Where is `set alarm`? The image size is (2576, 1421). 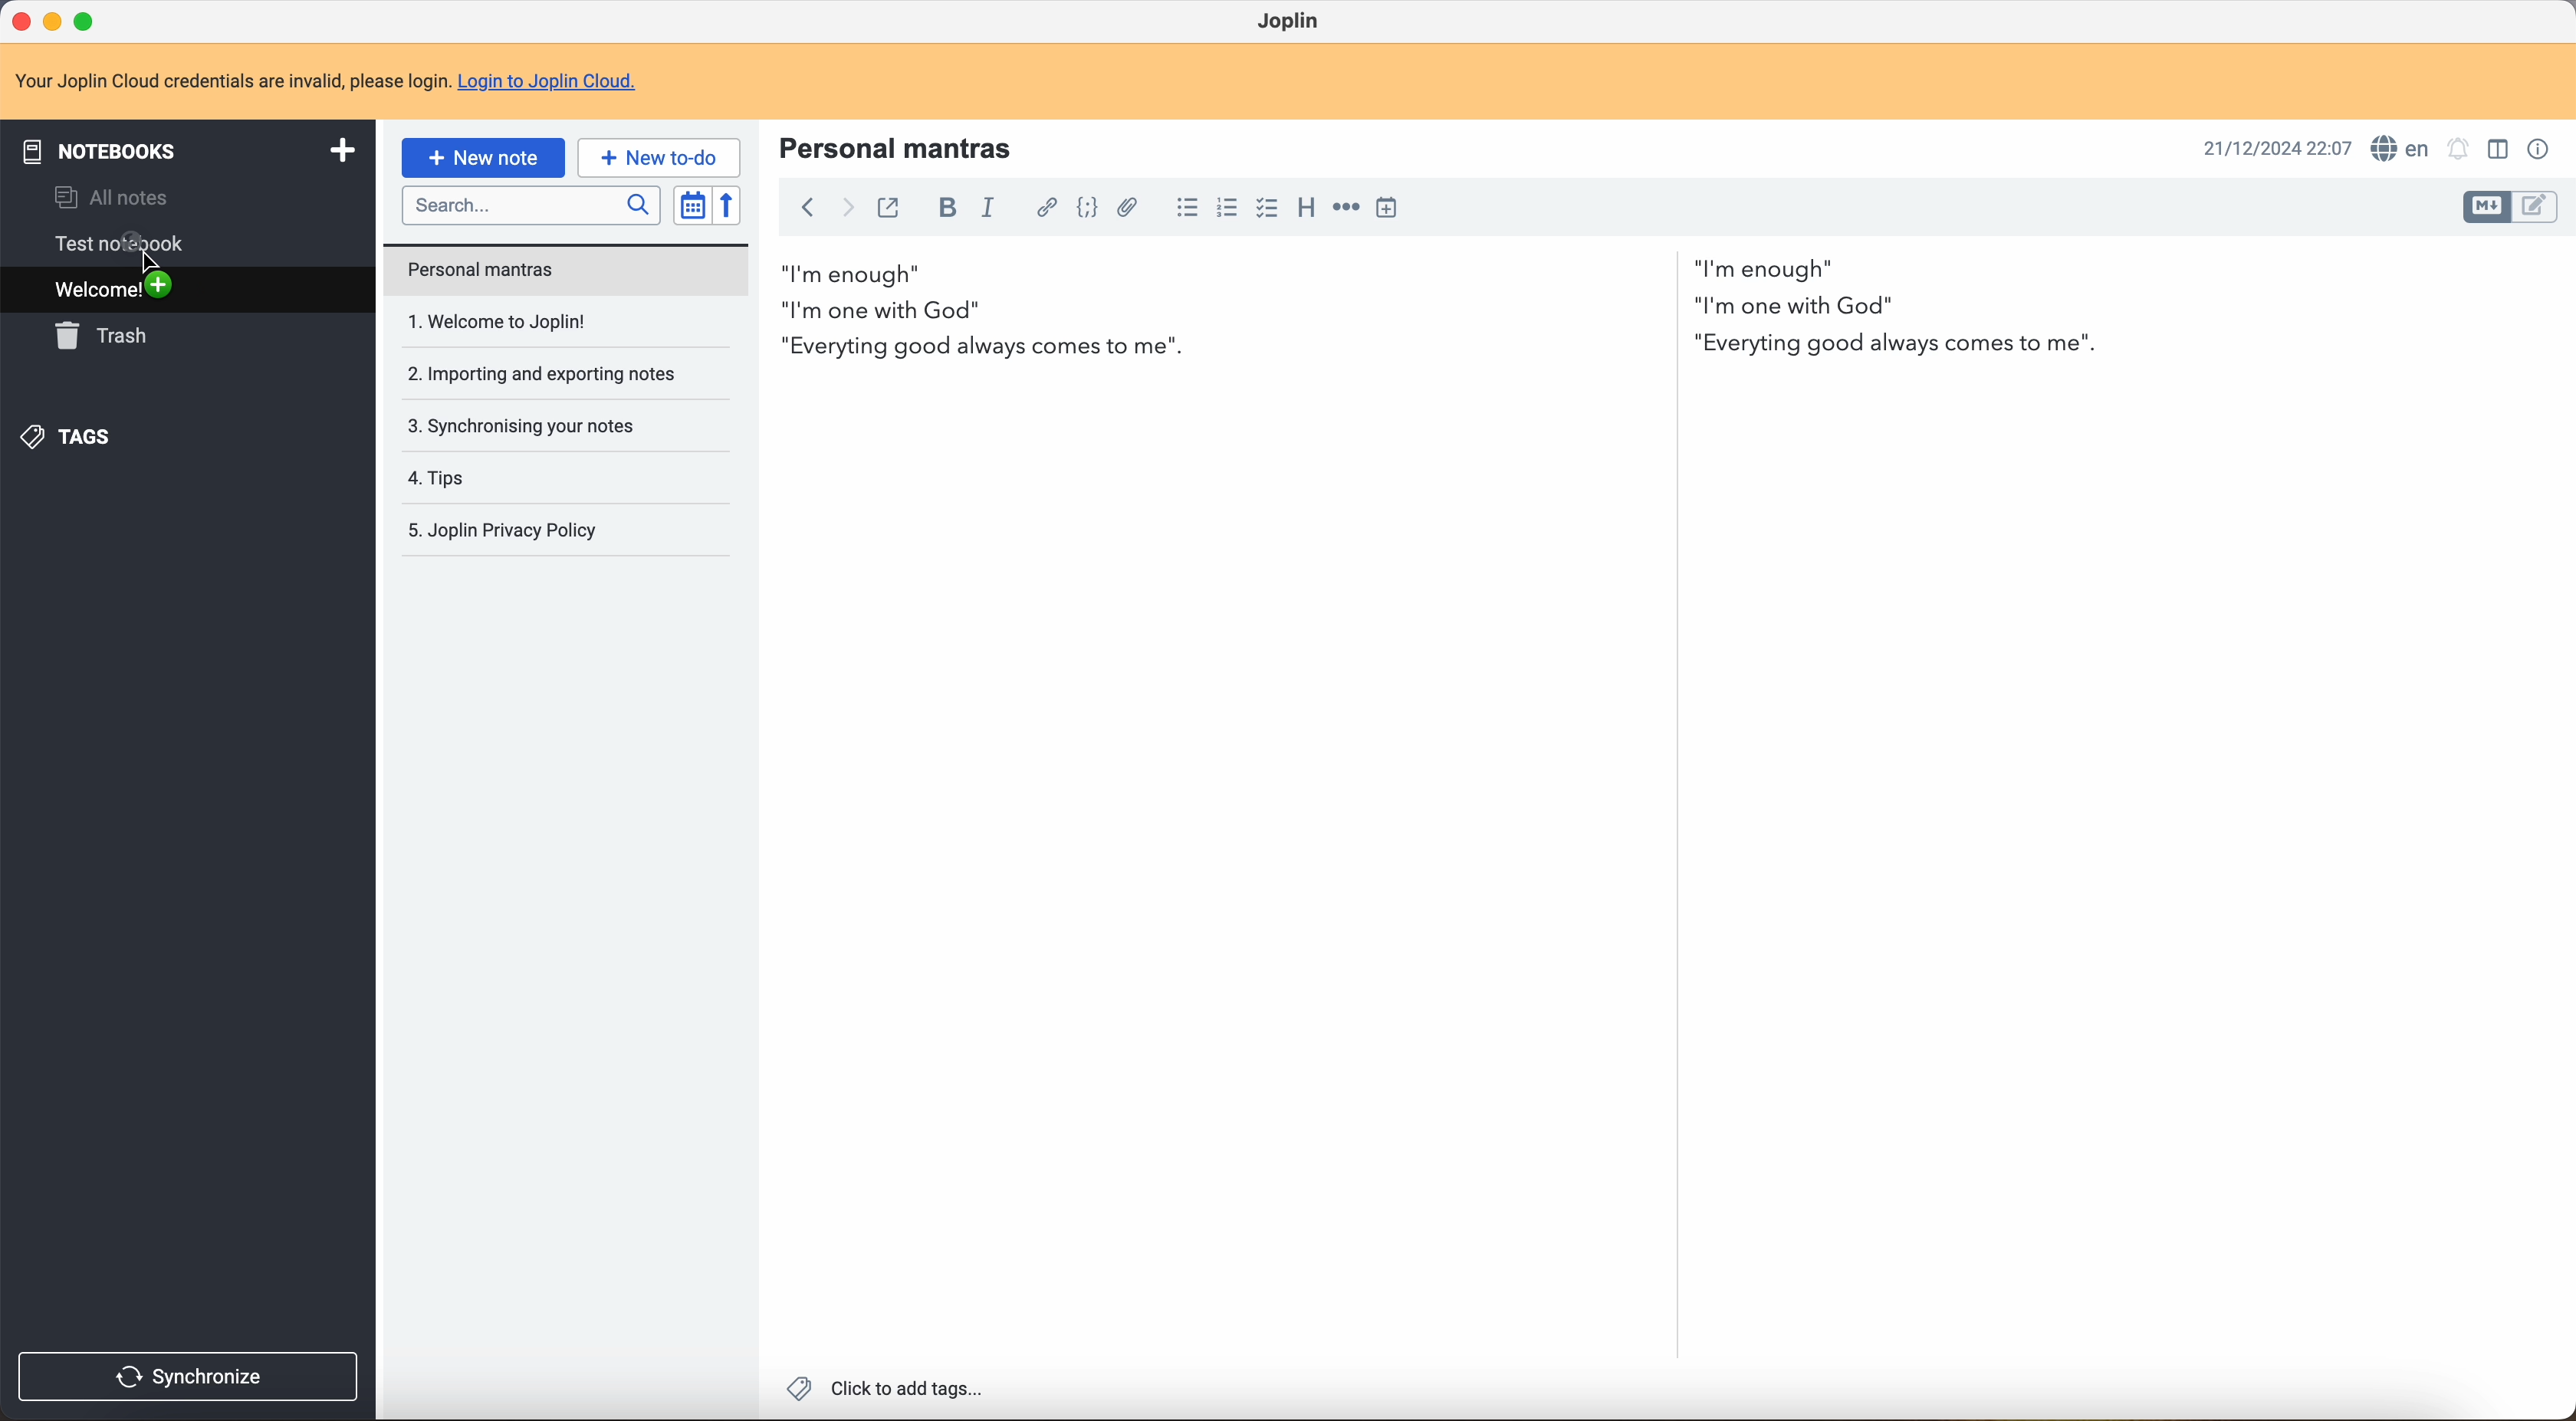 set alarm is located at coordinates (2455, 149).